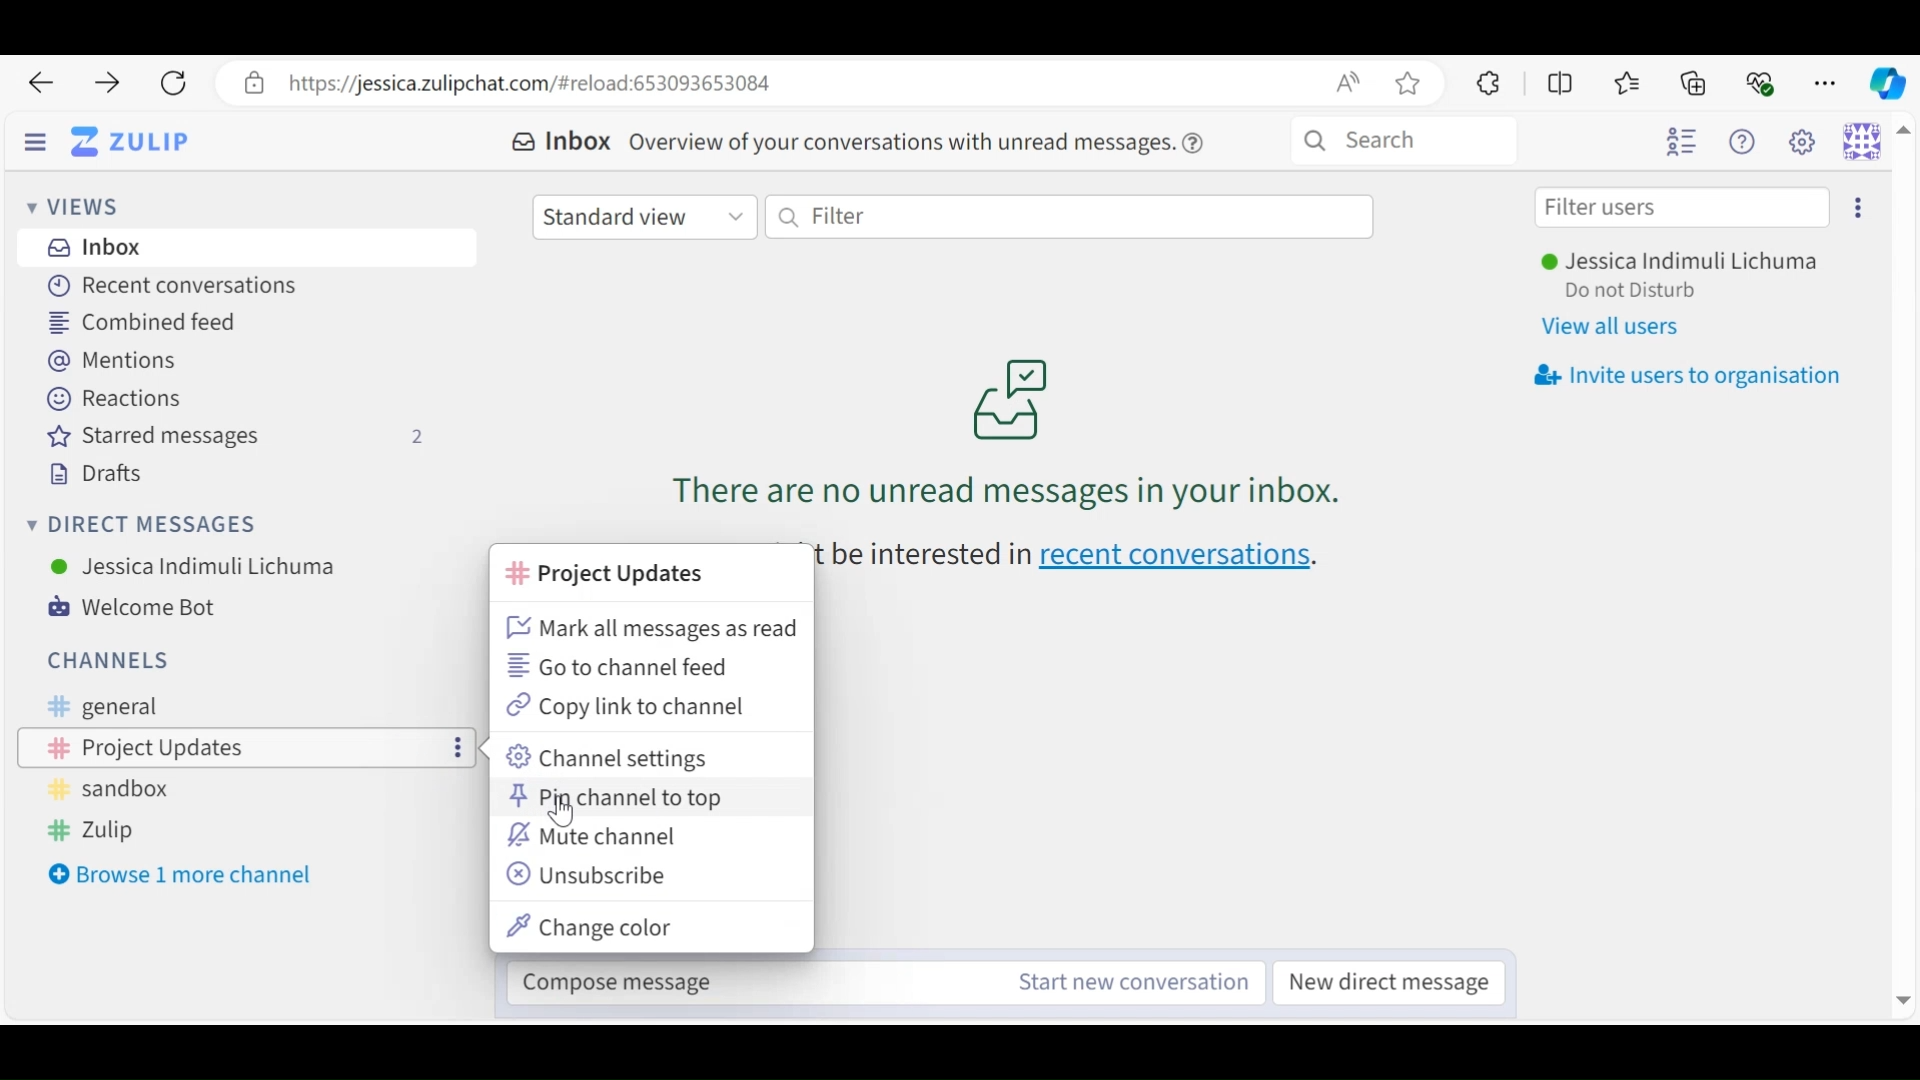 Image resolution: width=1920 pixels, height=1080 pixels. I want to click on Unsubscribe, so click(590, 874).